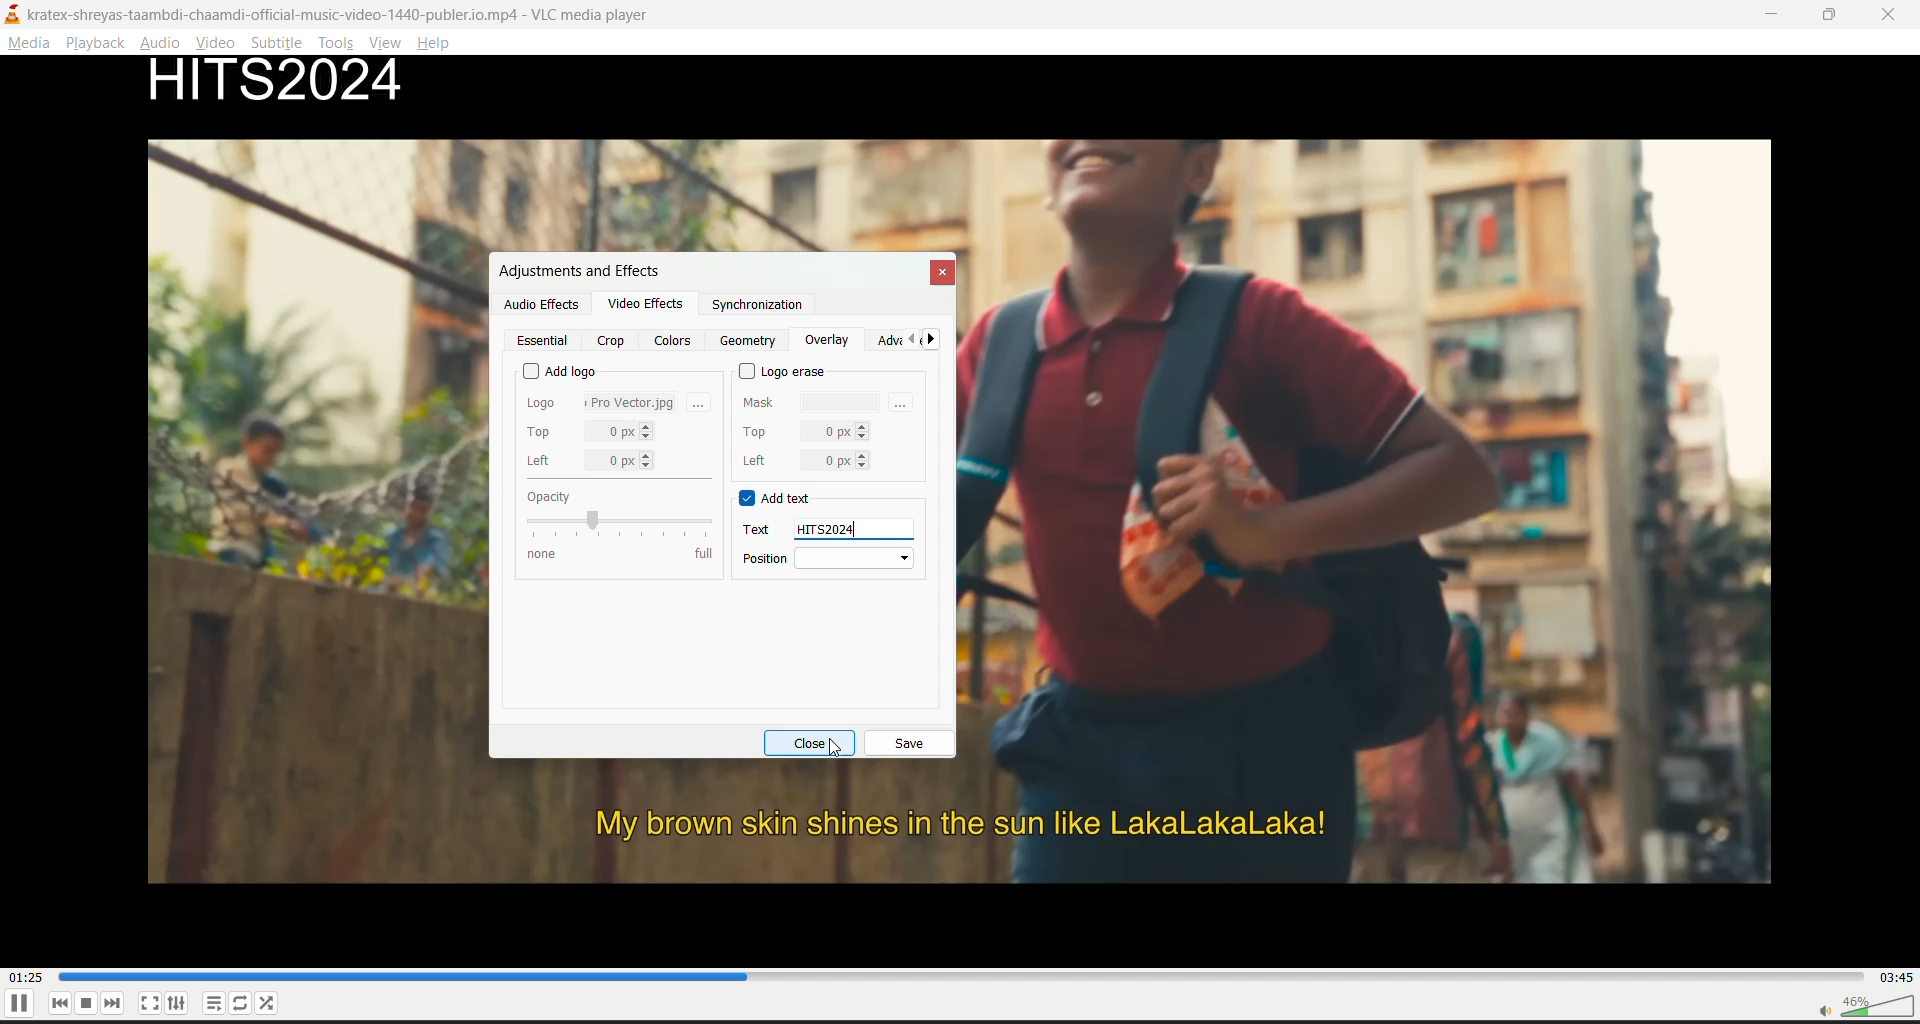 This screenshot has width=1920, height=1024. What do you see at coordinates (119, 1003) in the screenshot?
I see `next` at bounding box center [119, 1003].